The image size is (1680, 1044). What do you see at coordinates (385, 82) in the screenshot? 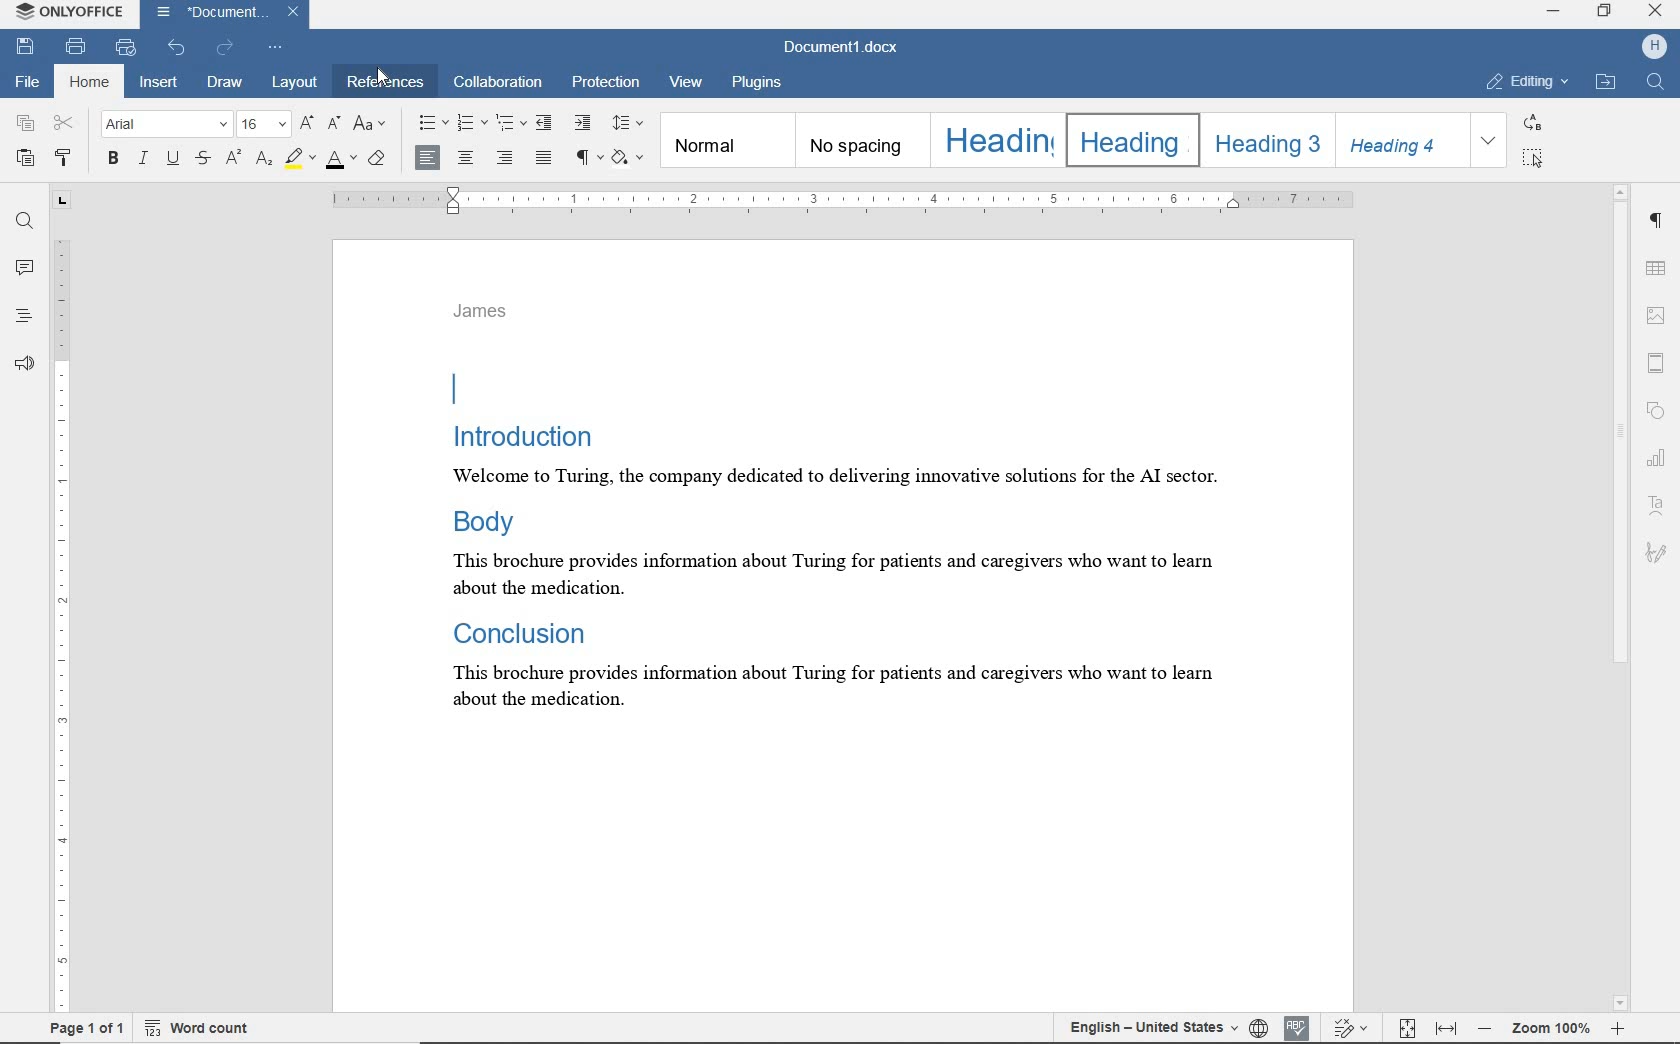
I see `references` at bounding box center [385, 82].